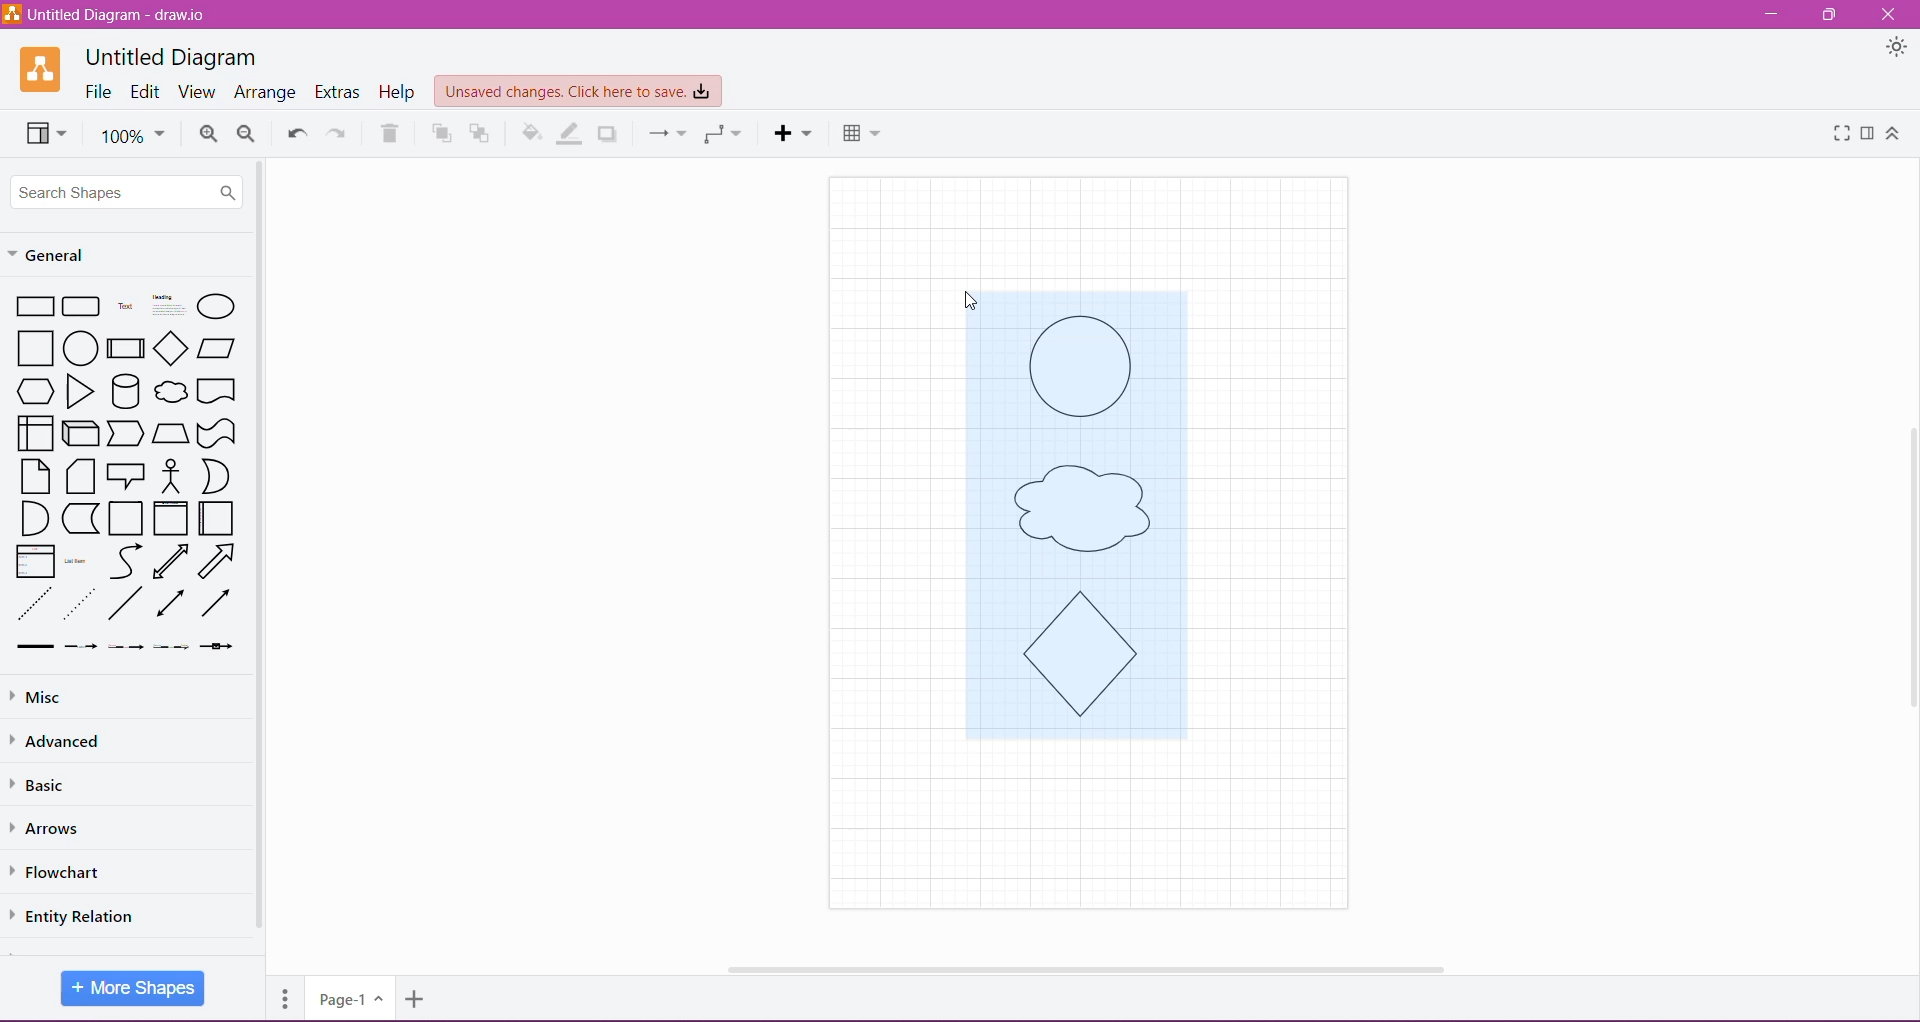  I want to click on Zoom, so click(132, 134).